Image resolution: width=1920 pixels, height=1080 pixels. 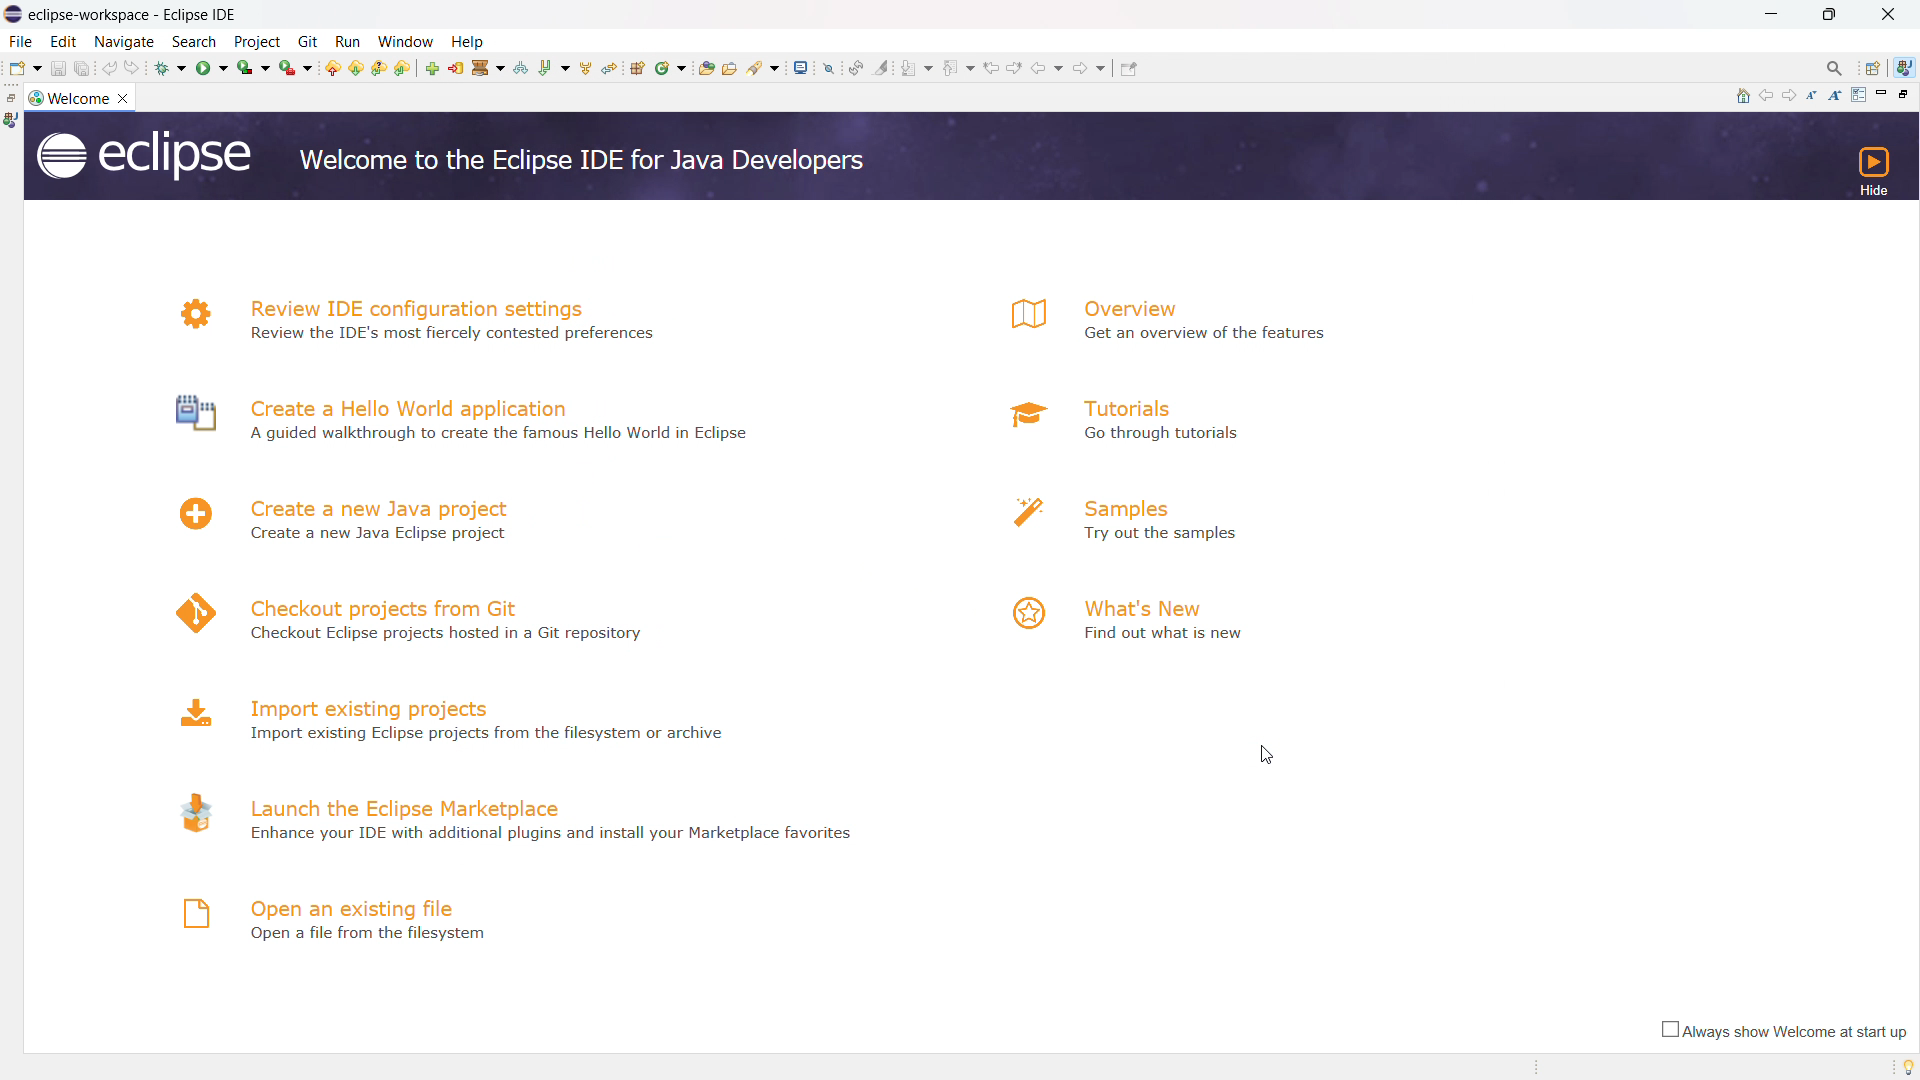 What do you see at coordinates (142, 156) in the screenshot?
I see `logo` at bounding box center [142, 156].